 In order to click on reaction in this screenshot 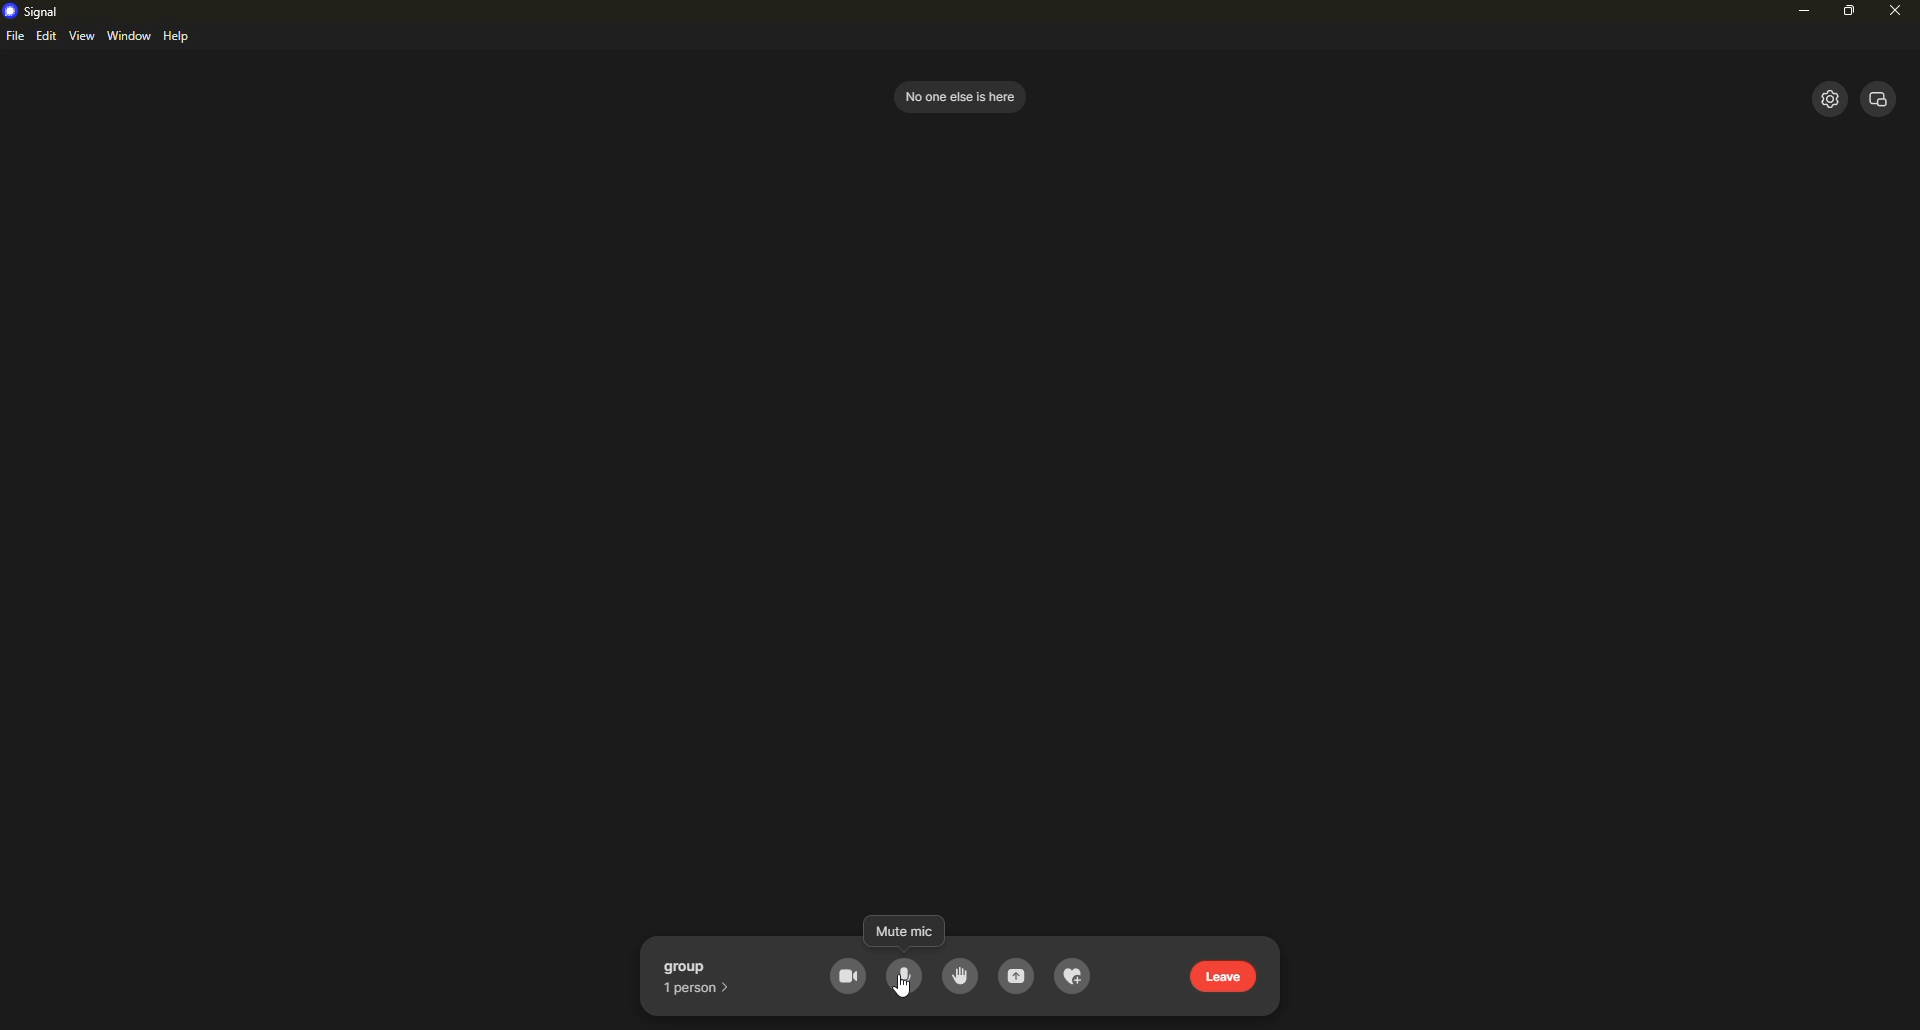, I will do `click(1074, 978)`.